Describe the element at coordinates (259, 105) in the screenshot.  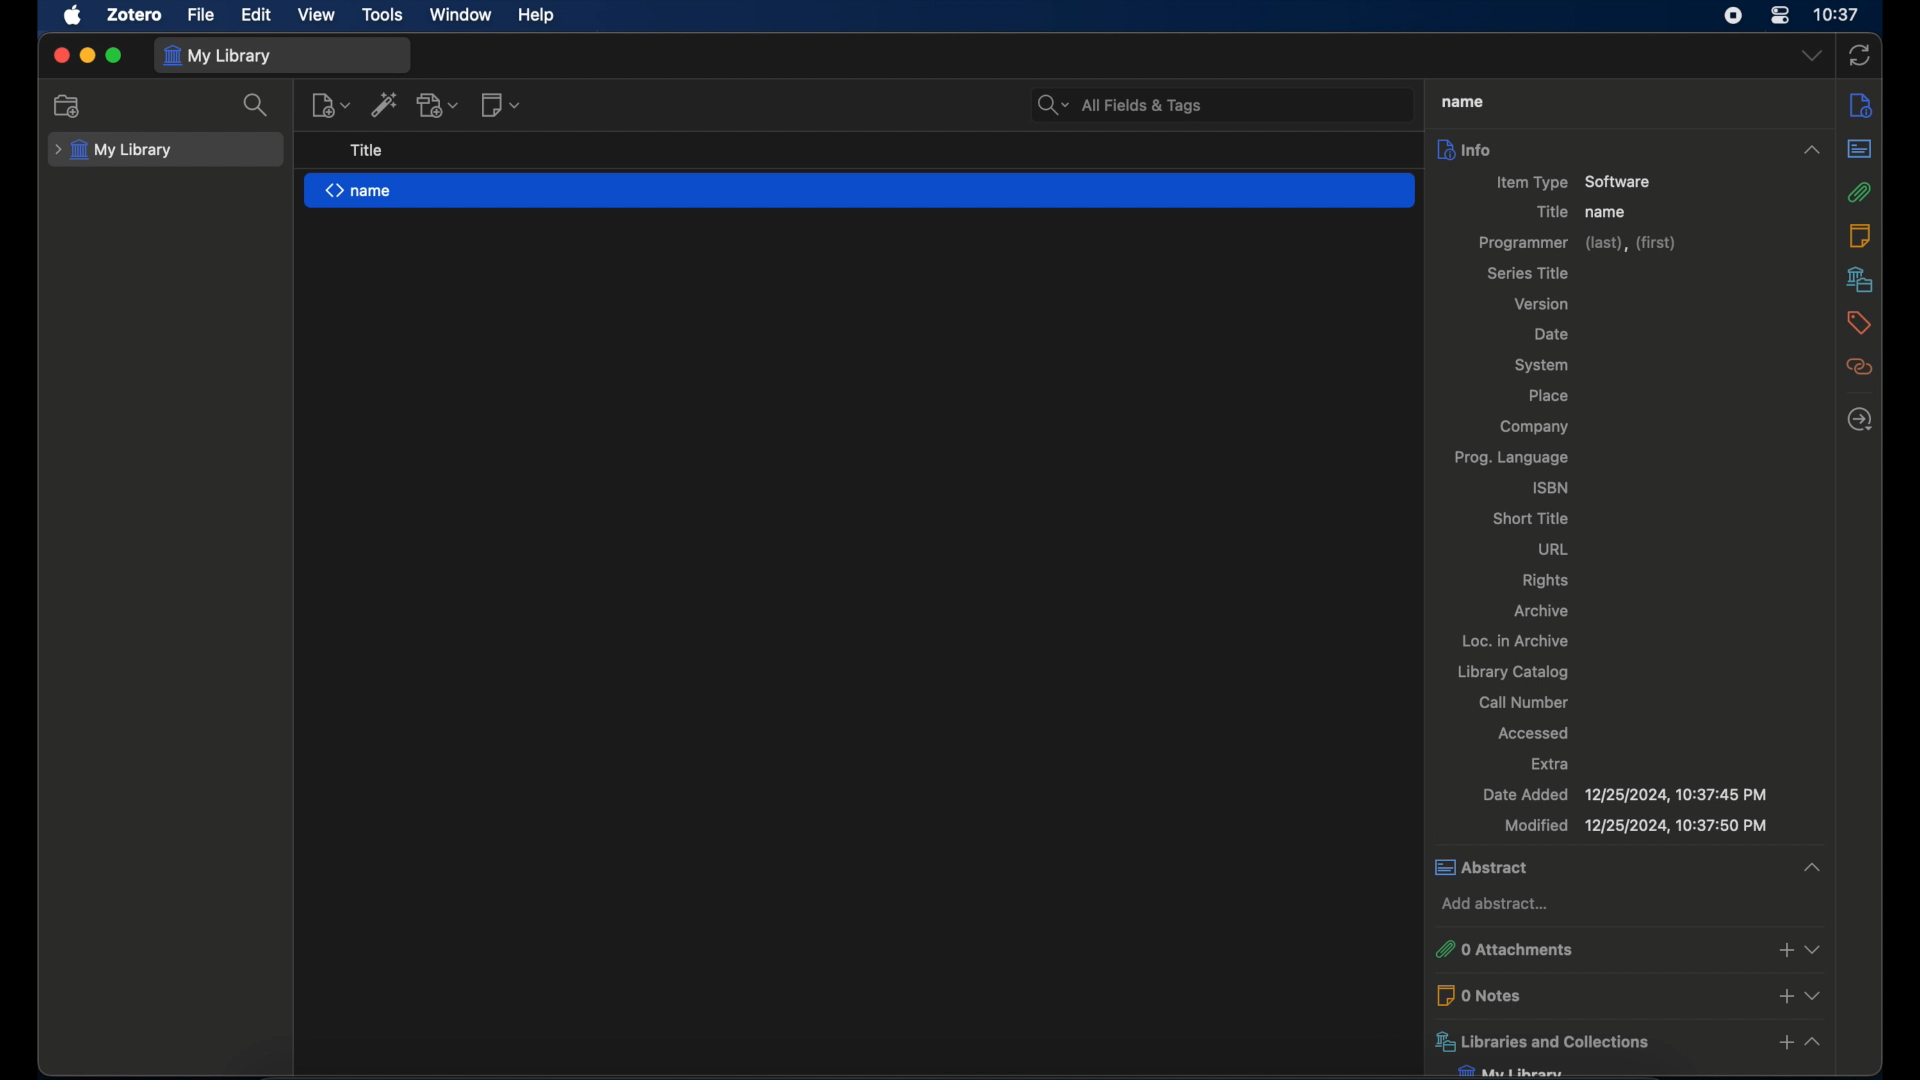
I see `search` at that location.